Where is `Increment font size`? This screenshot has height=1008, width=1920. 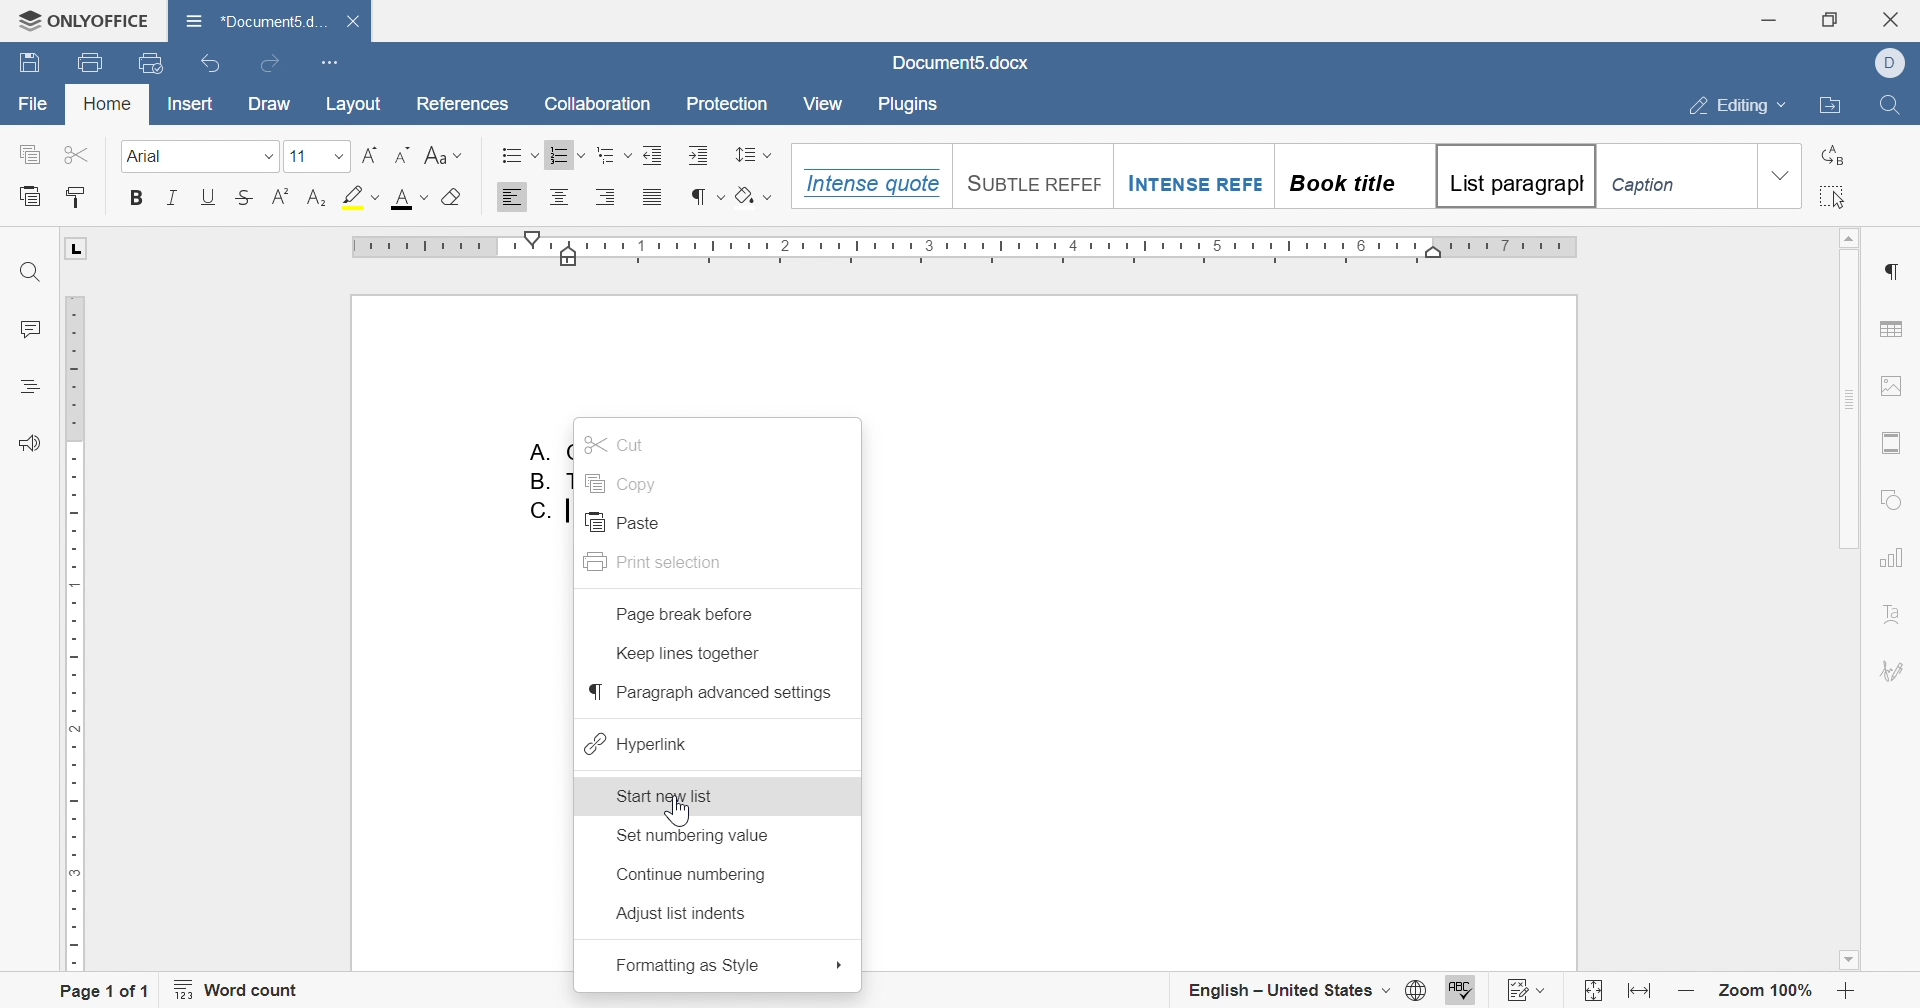 Increment font size is located at coordinates (367, 154).